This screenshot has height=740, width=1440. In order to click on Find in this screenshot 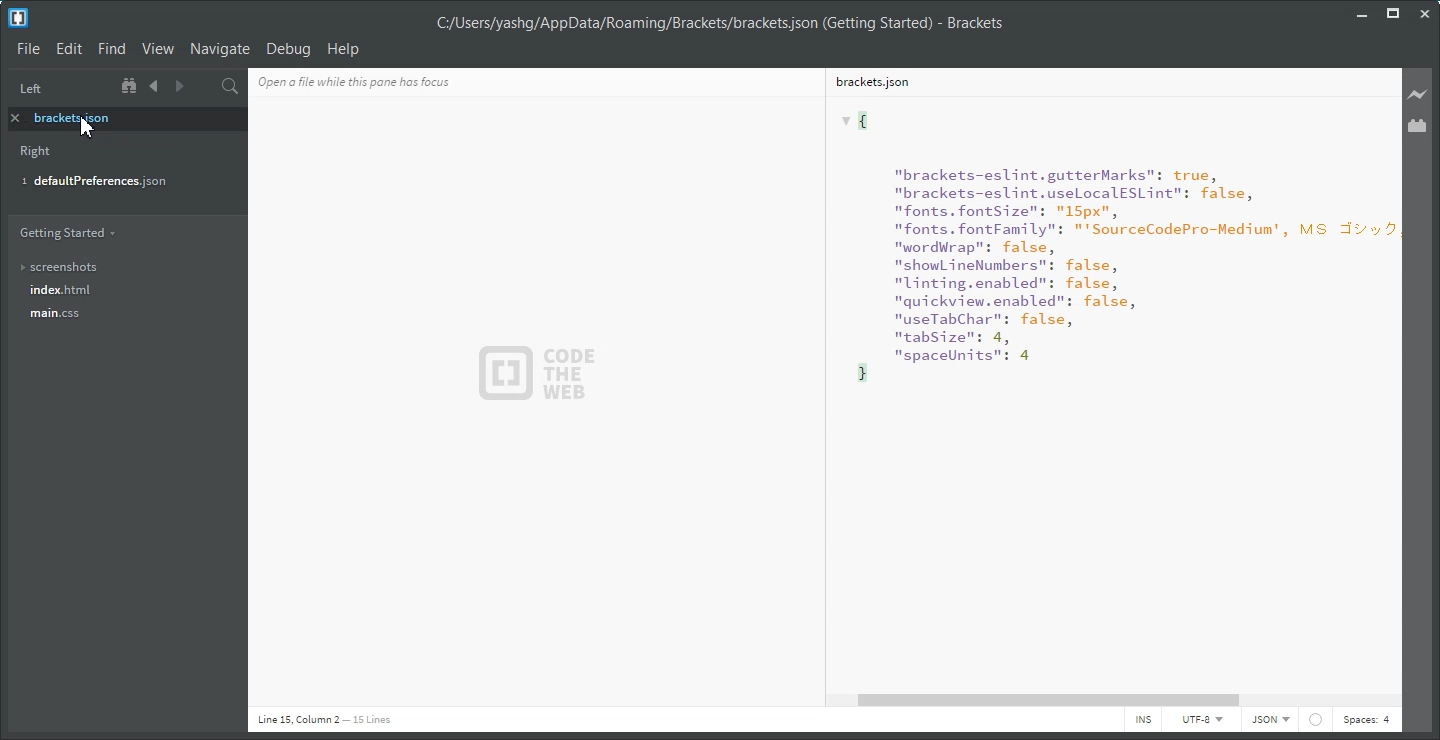, I will do `click(111, 49)`.